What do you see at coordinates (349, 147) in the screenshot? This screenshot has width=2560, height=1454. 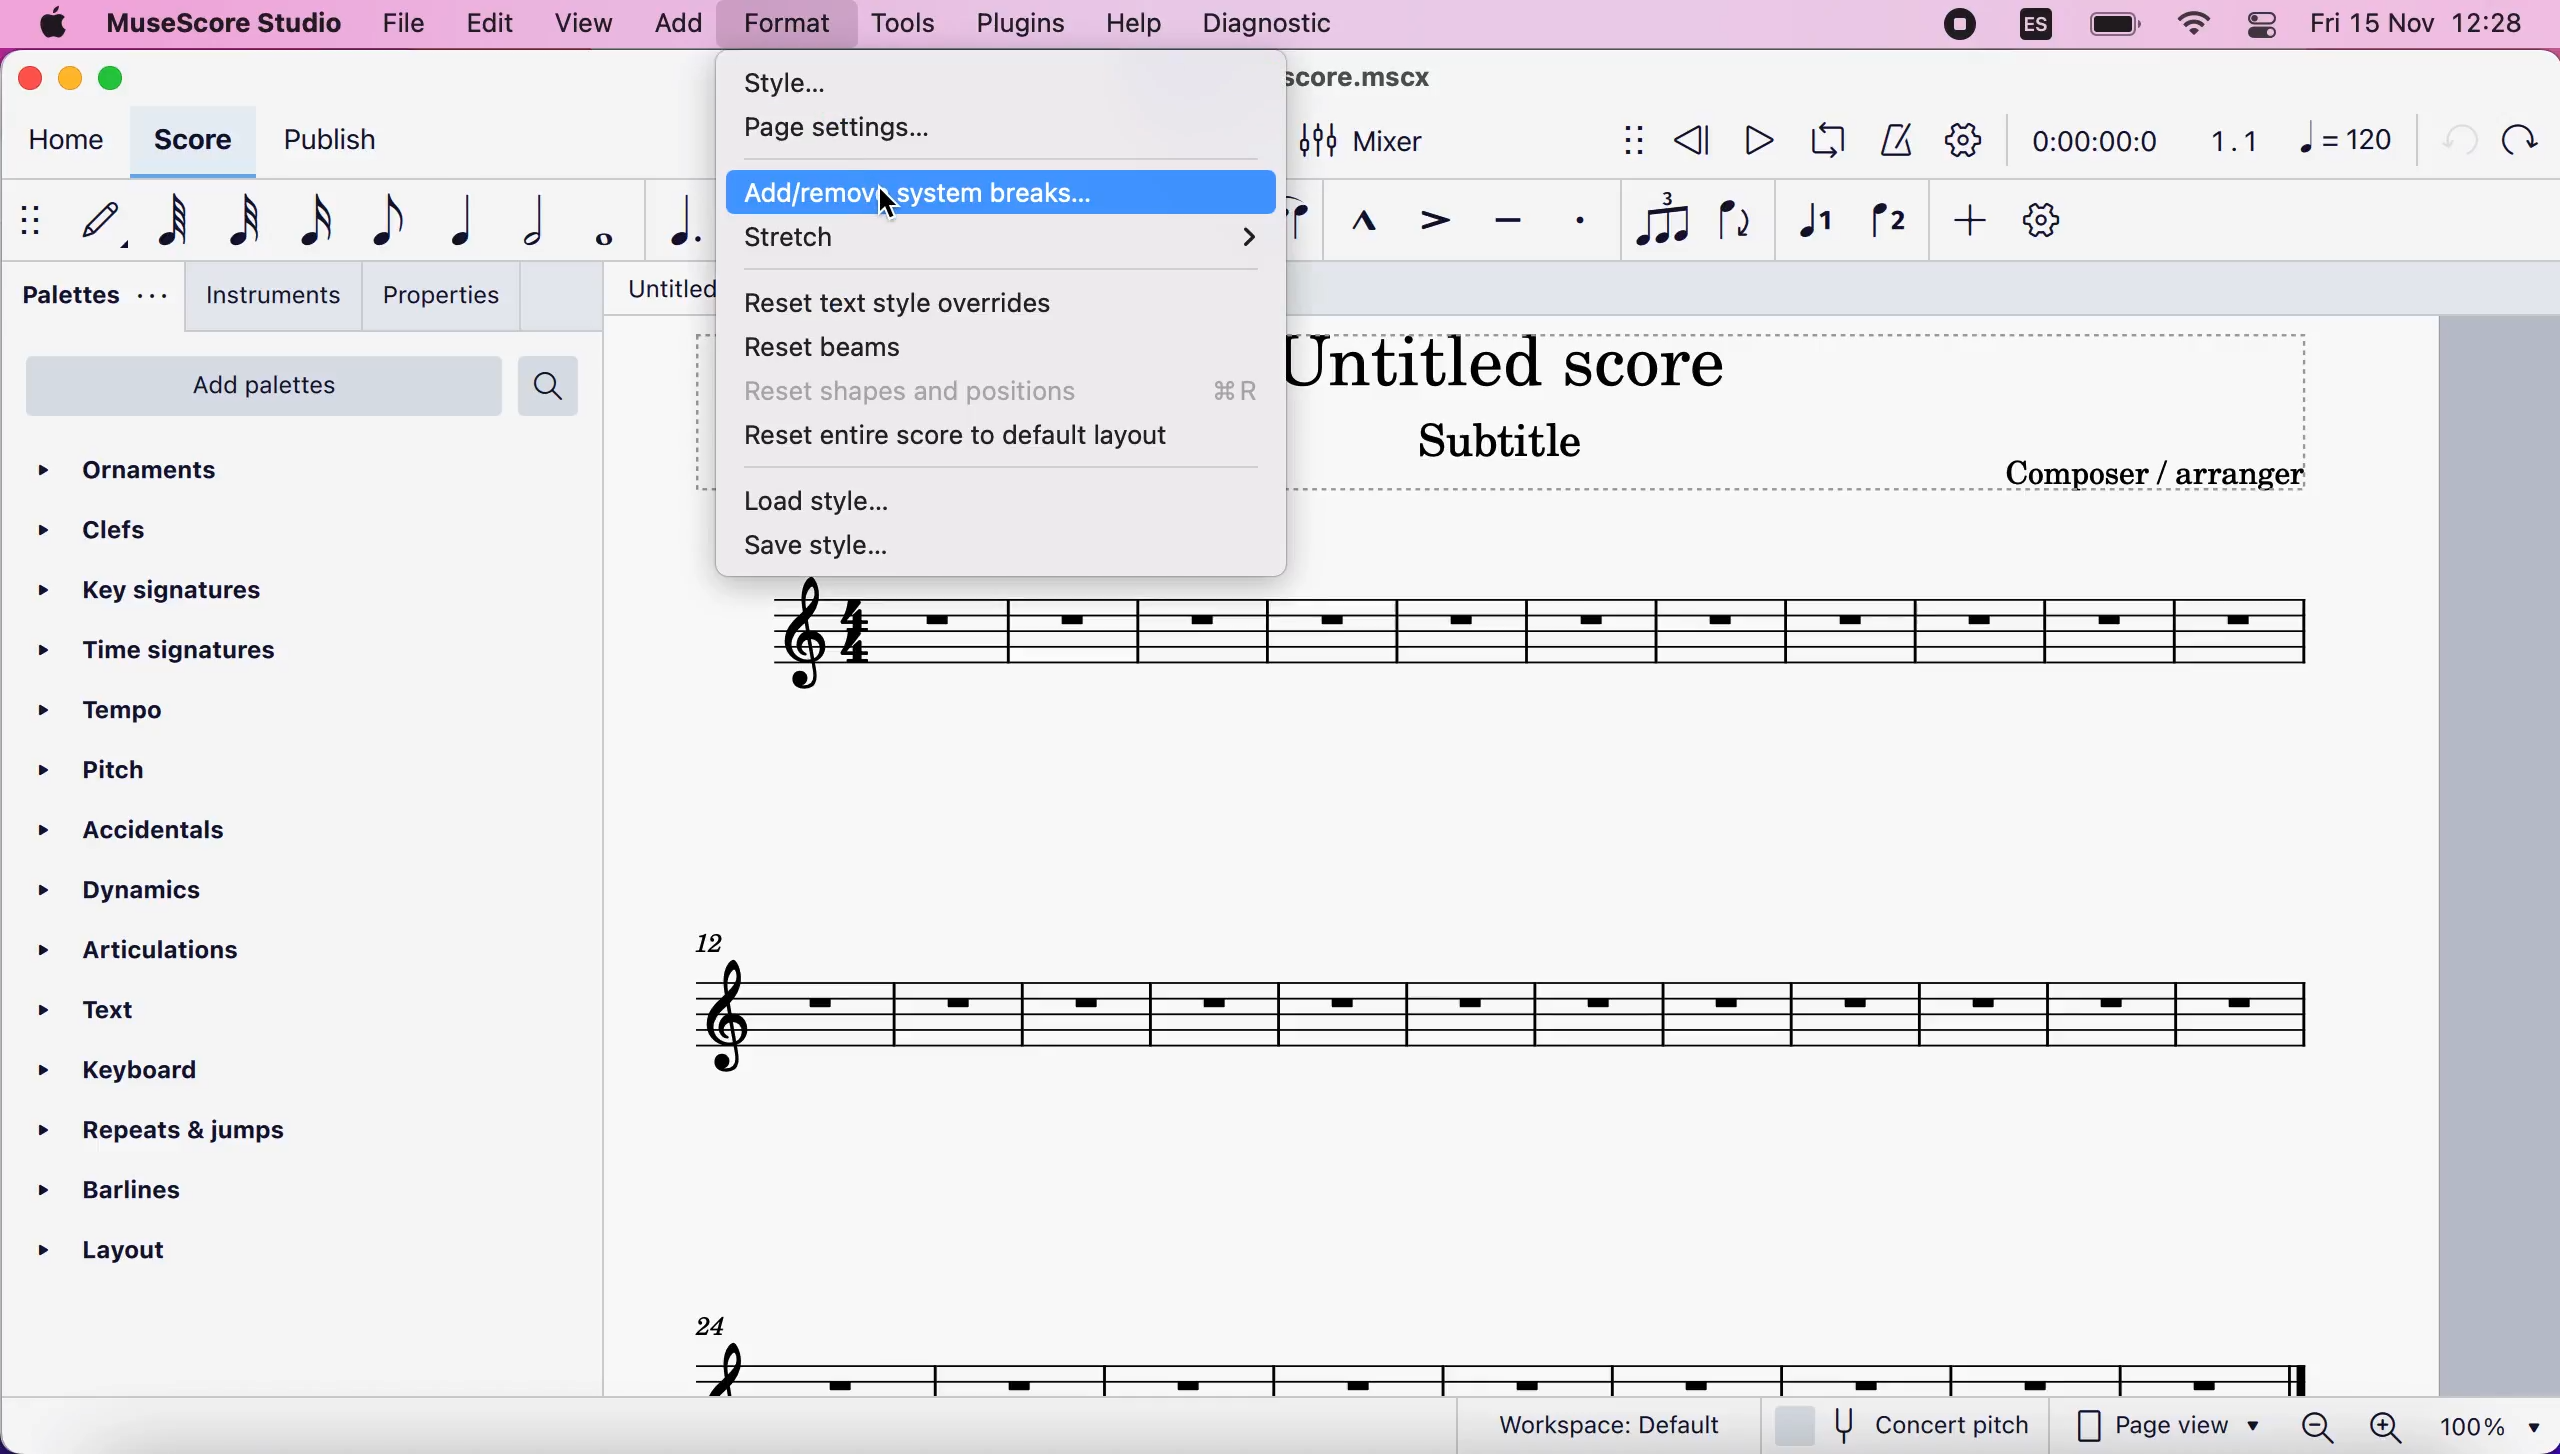 I see `publish` at bounding box center [349, 147].